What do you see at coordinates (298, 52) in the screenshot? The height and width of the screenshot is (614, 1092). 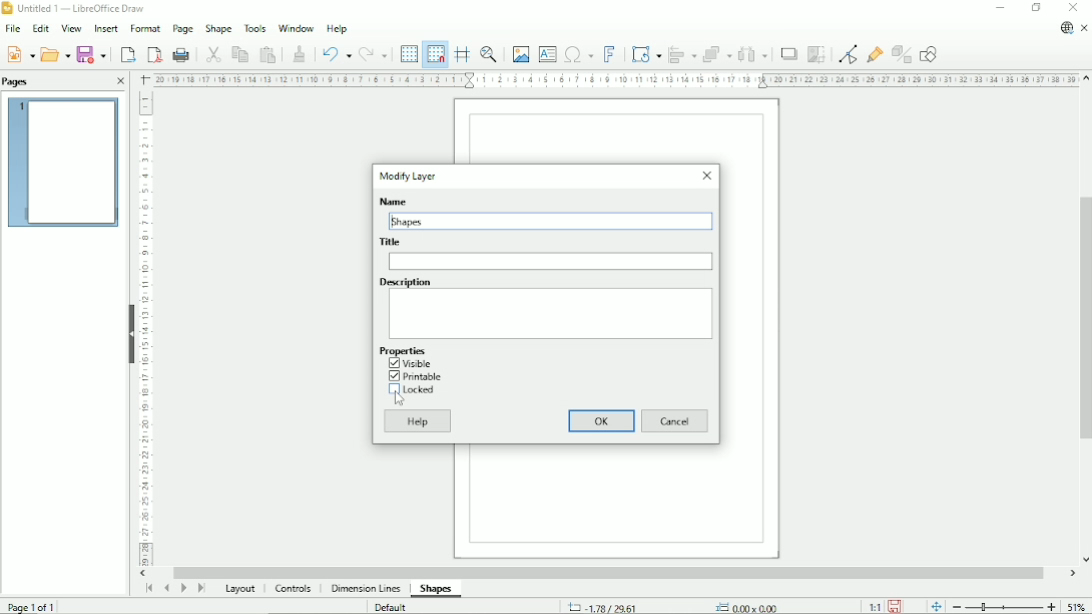 I see `Clone formatting` at bounding box center [298, 52].